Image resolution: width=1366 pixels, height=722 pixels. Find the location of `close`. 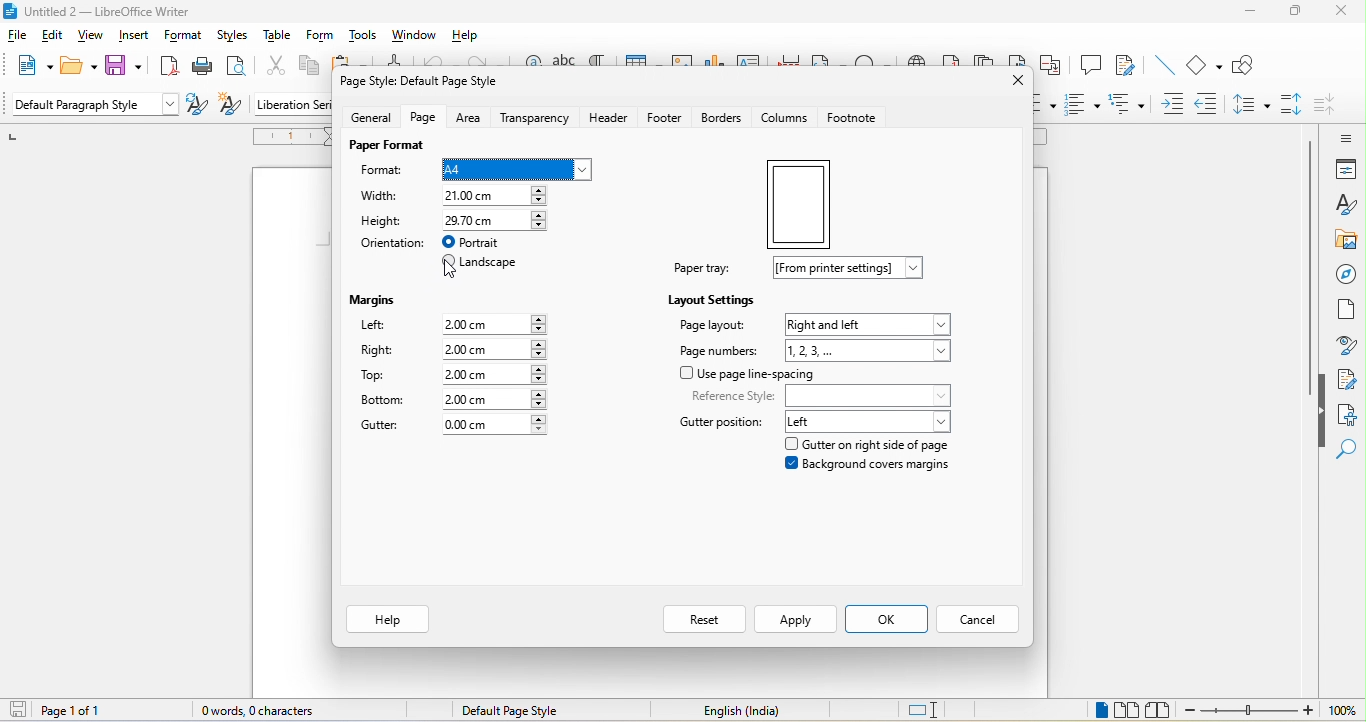

close is located at coordinates (1340, 12).